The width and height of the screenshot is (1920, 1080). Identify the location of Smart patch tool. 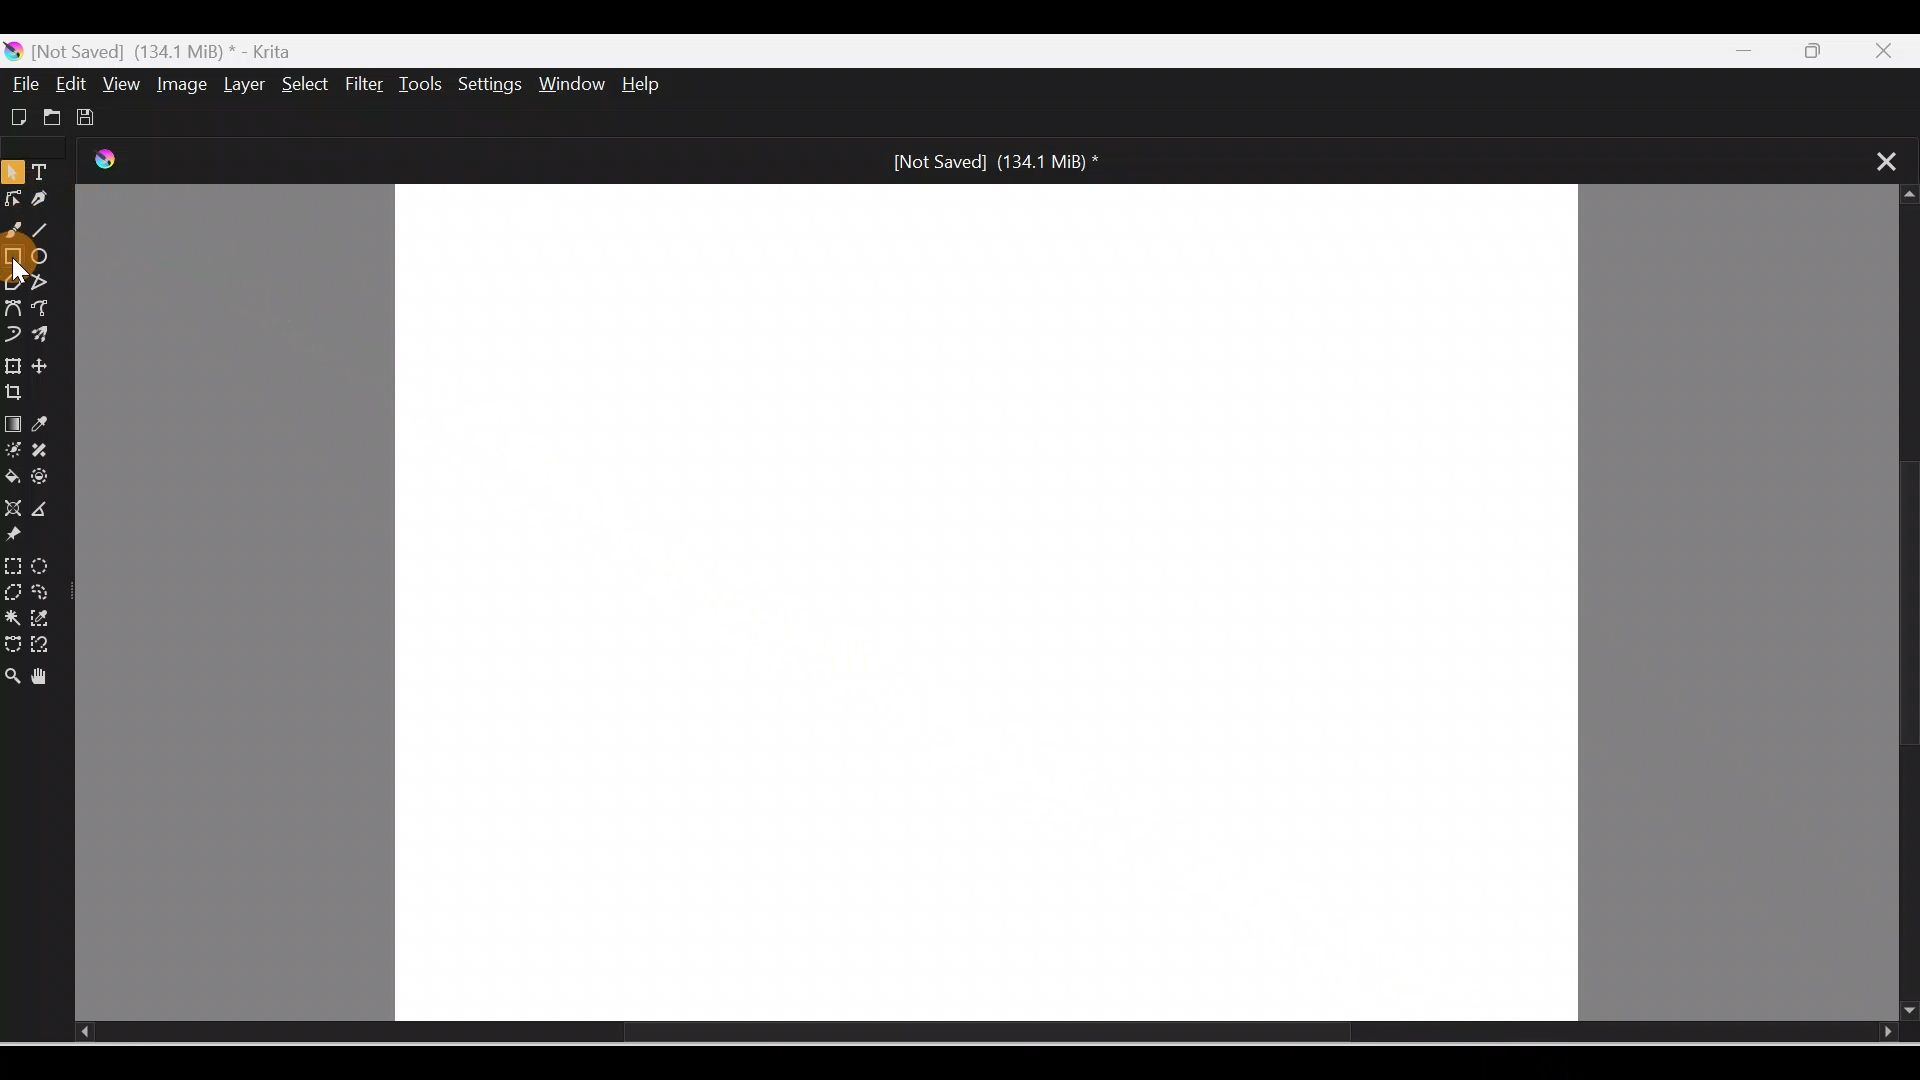
(49, 451).